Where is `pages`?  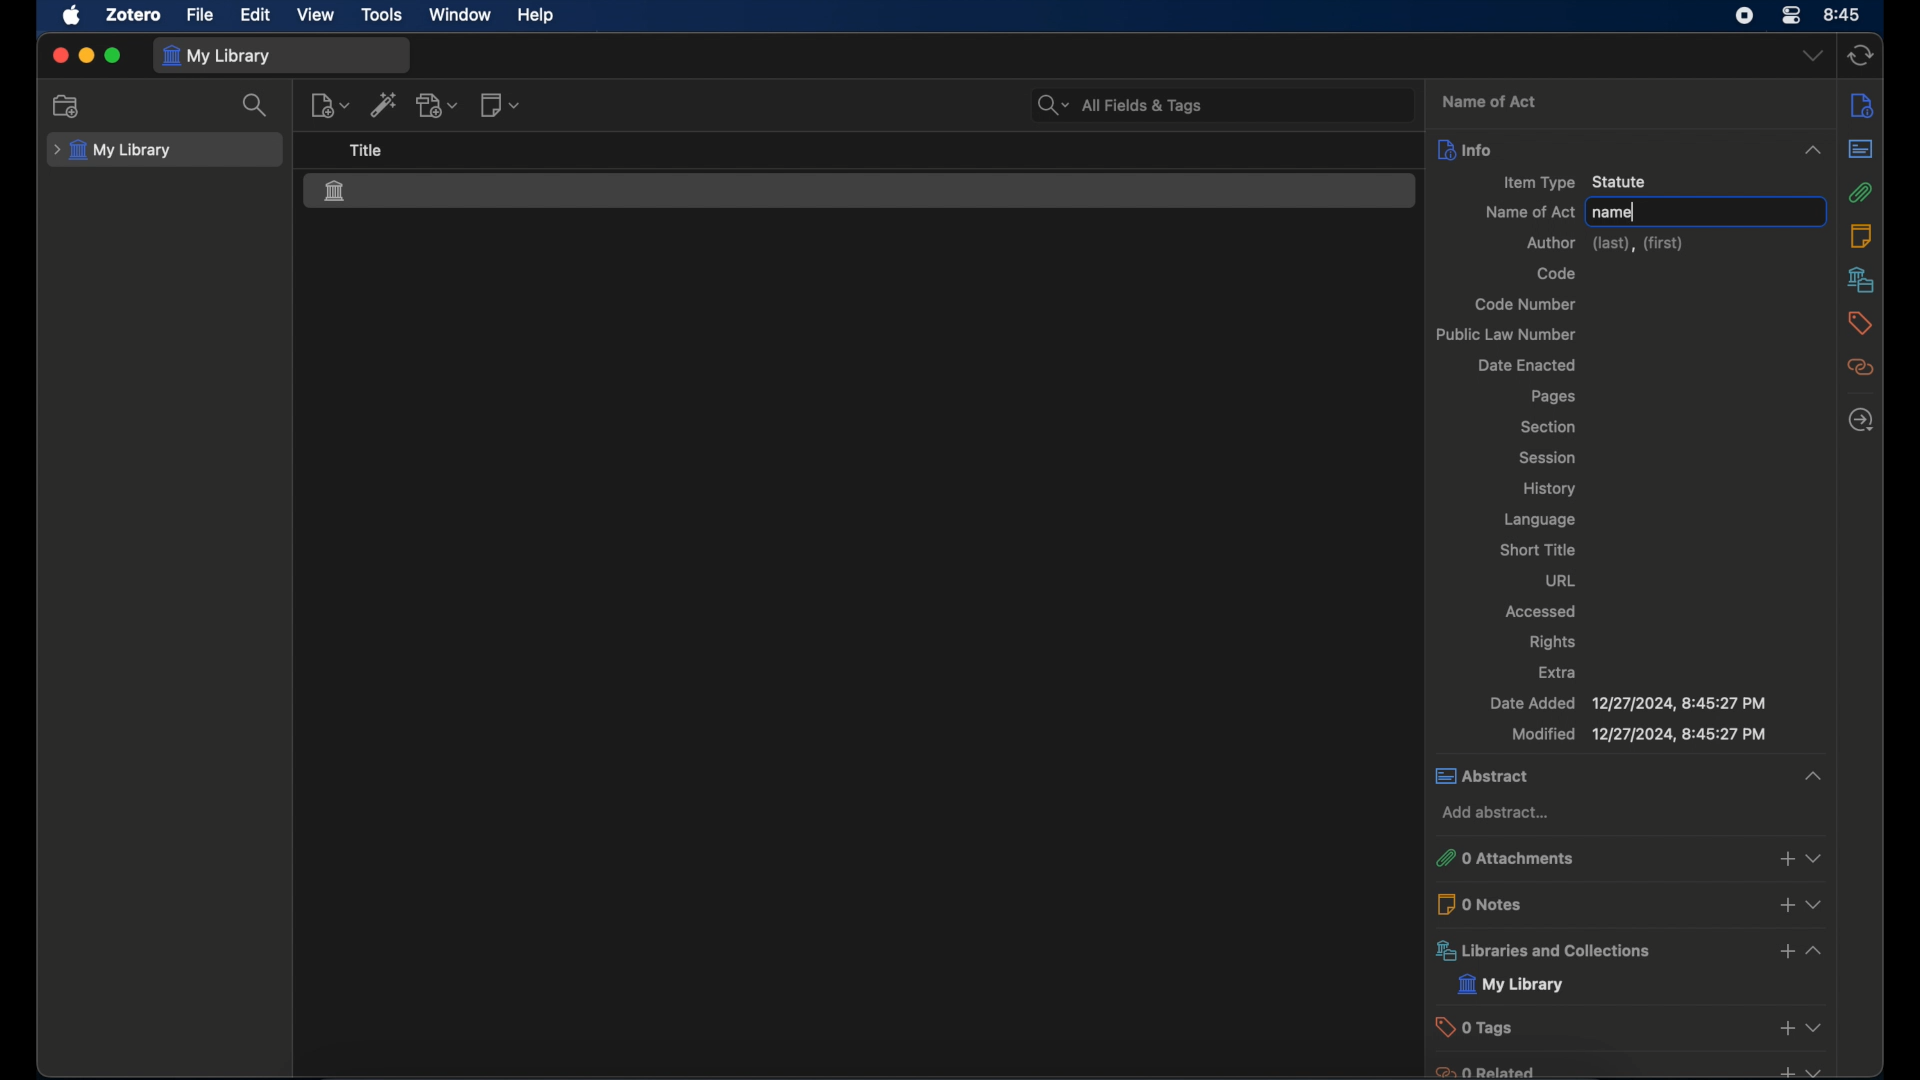 pages is located at coordinates (1553, 397).